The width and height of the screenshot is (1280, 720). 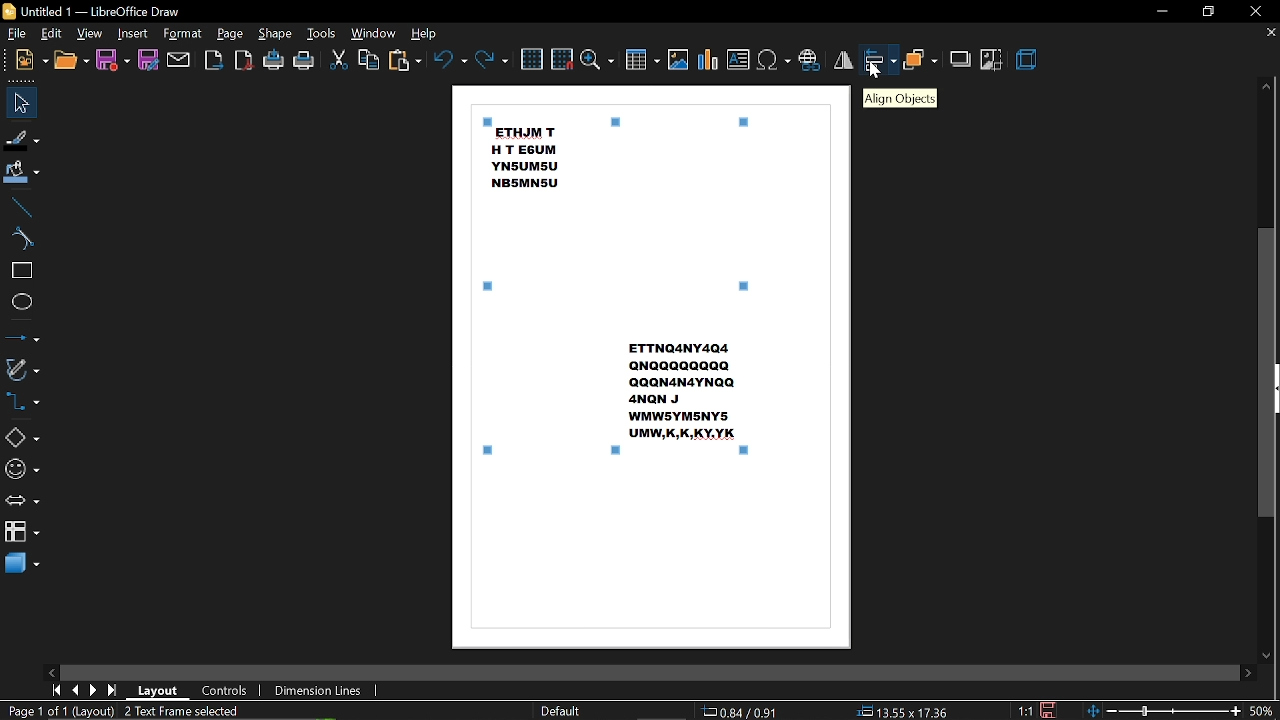 What do you see at coordinates (906, 712) in the screenshot?
I see `11.55x17.36` at bounding box center [906, 712].